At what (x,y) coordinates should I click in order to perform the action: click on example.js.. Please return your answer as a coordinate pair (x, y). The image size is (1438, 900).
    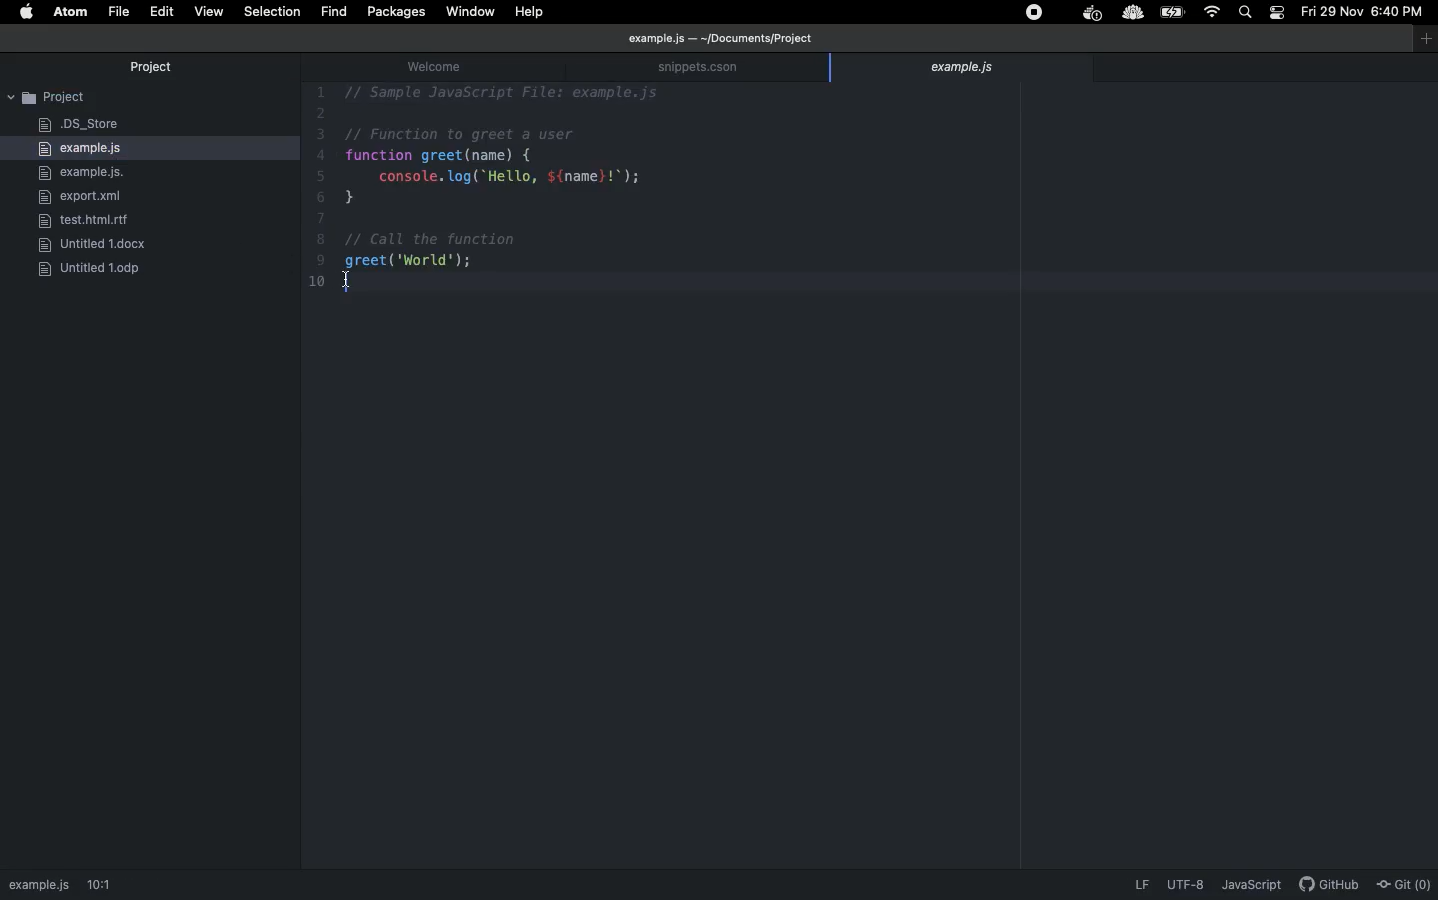
    Looking at the image, I should click on (84, 173).